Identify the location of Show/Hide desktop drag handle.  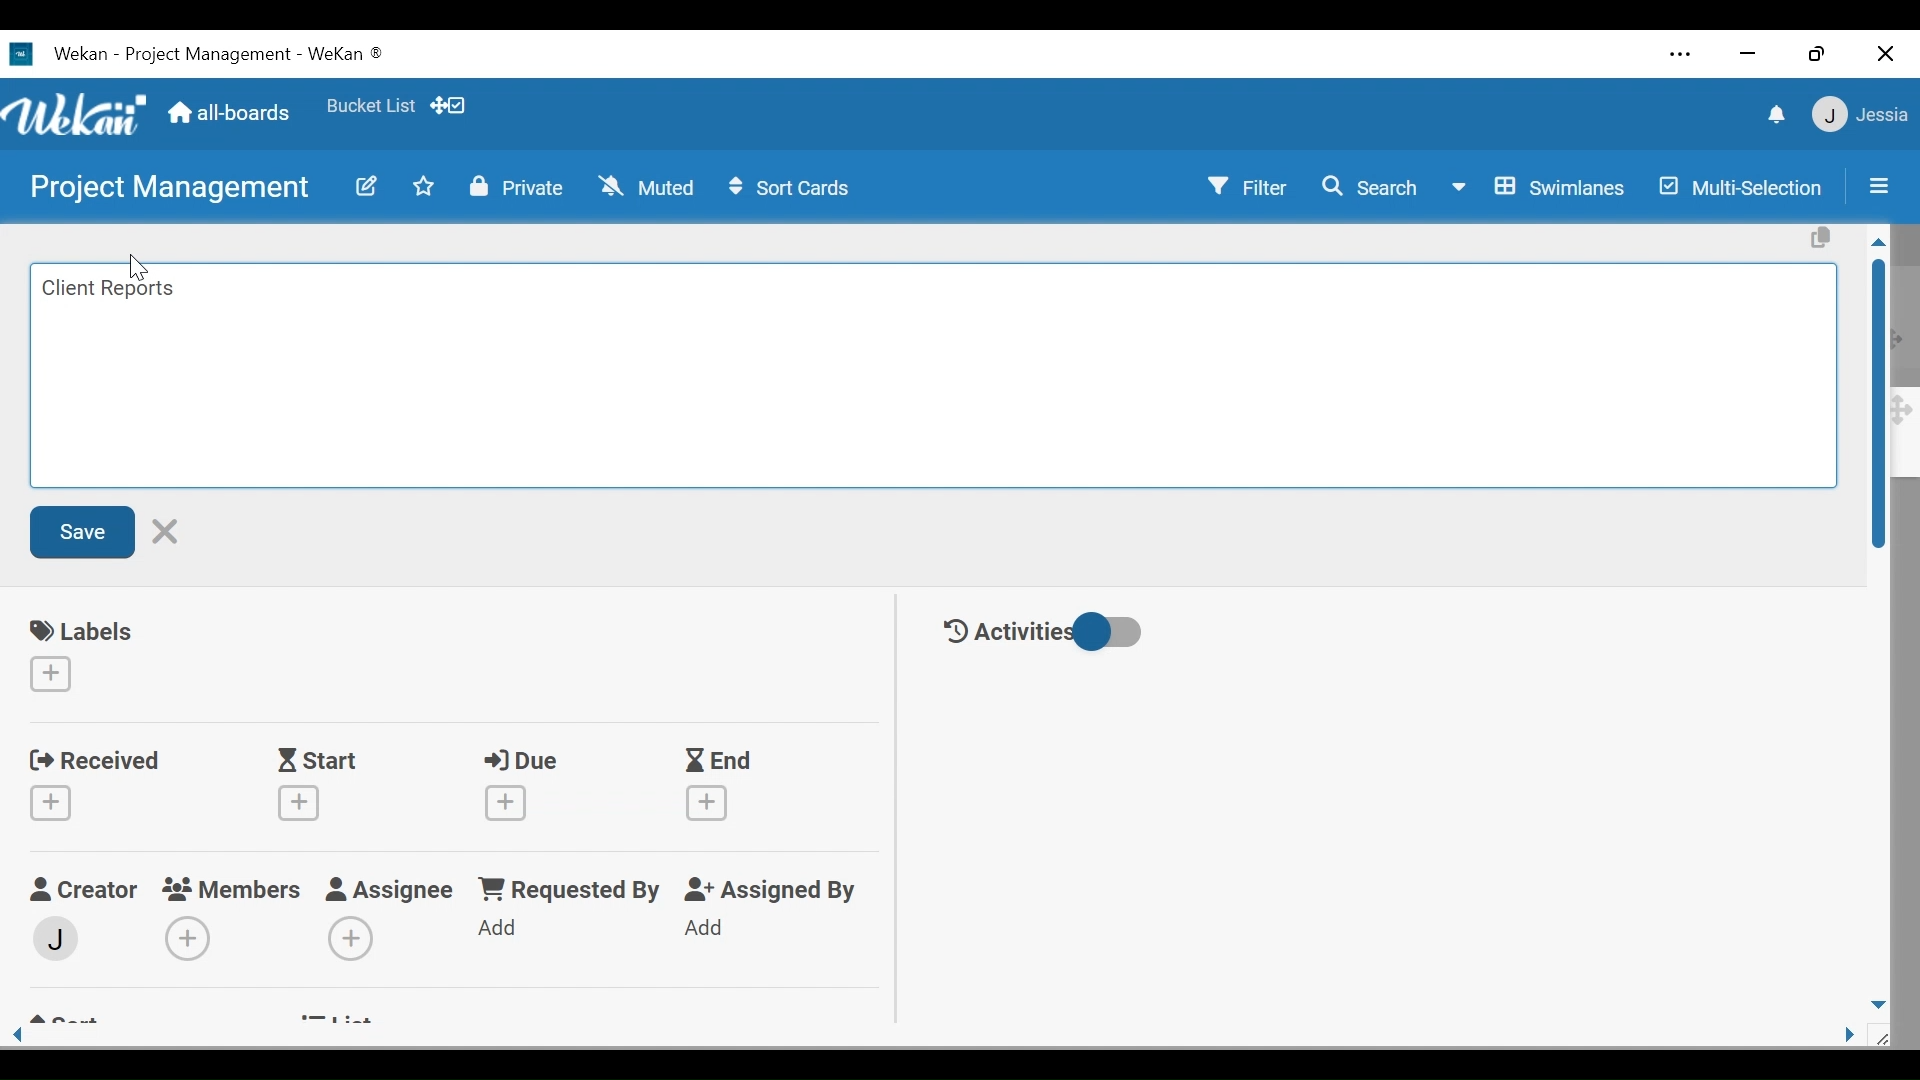
(447, 106).